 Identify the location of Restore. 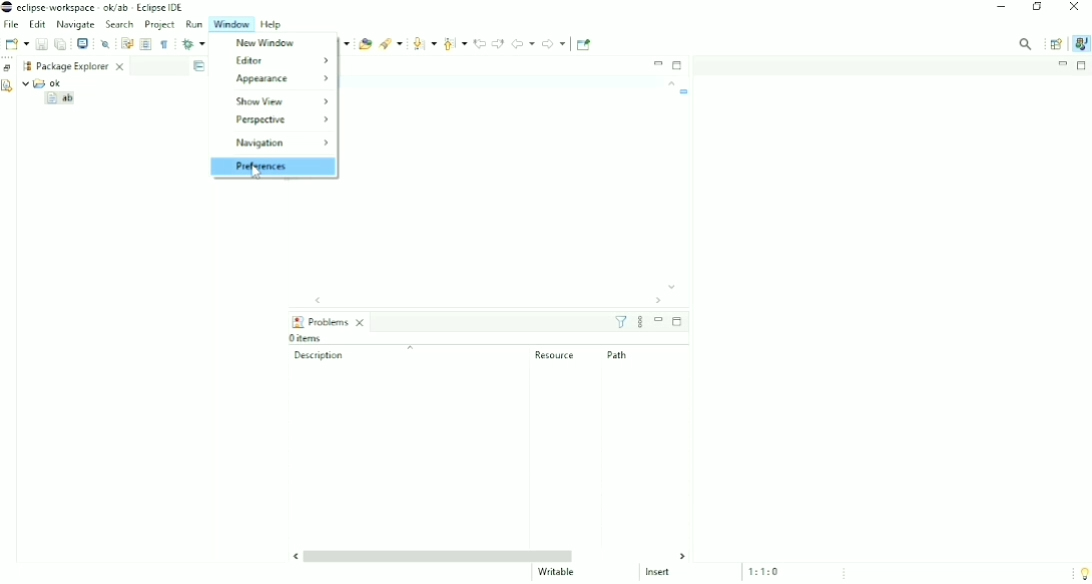
(8, 67).